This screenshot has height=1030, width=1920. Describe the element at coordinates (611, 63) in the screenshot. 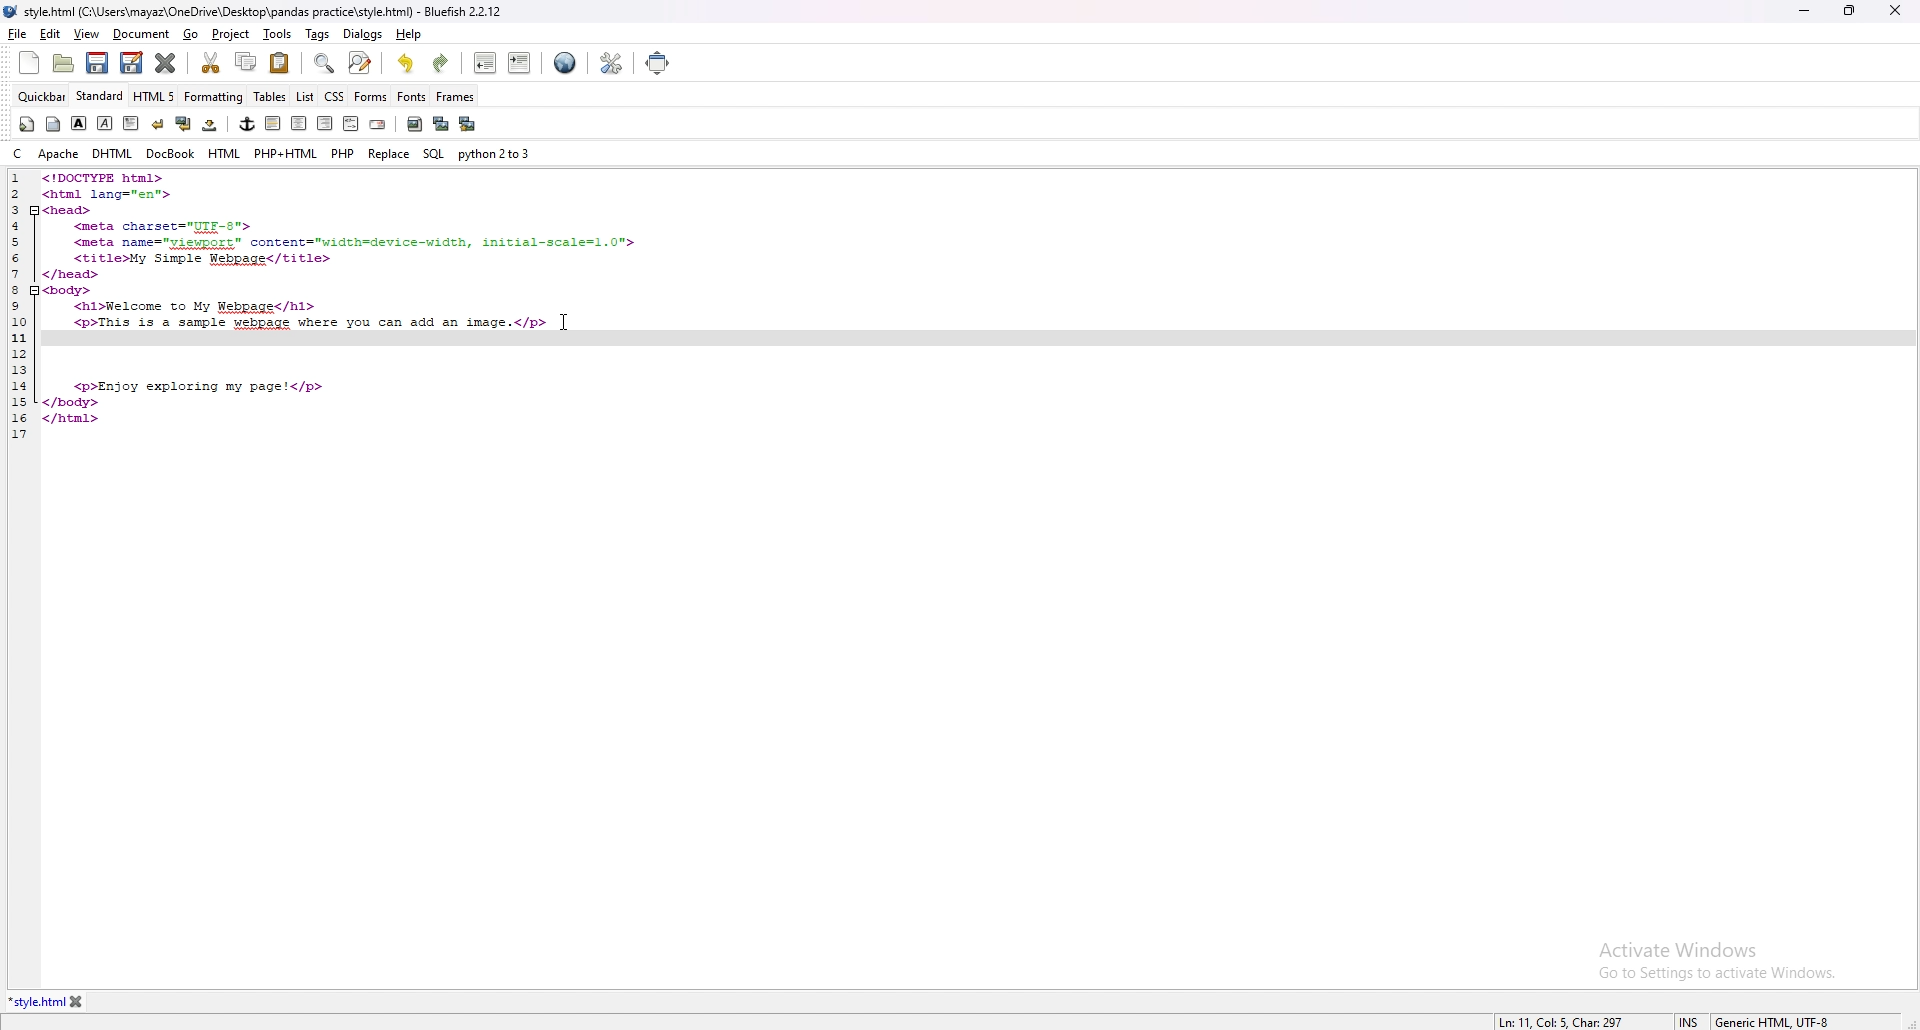

I see `edit preferences` at that location.